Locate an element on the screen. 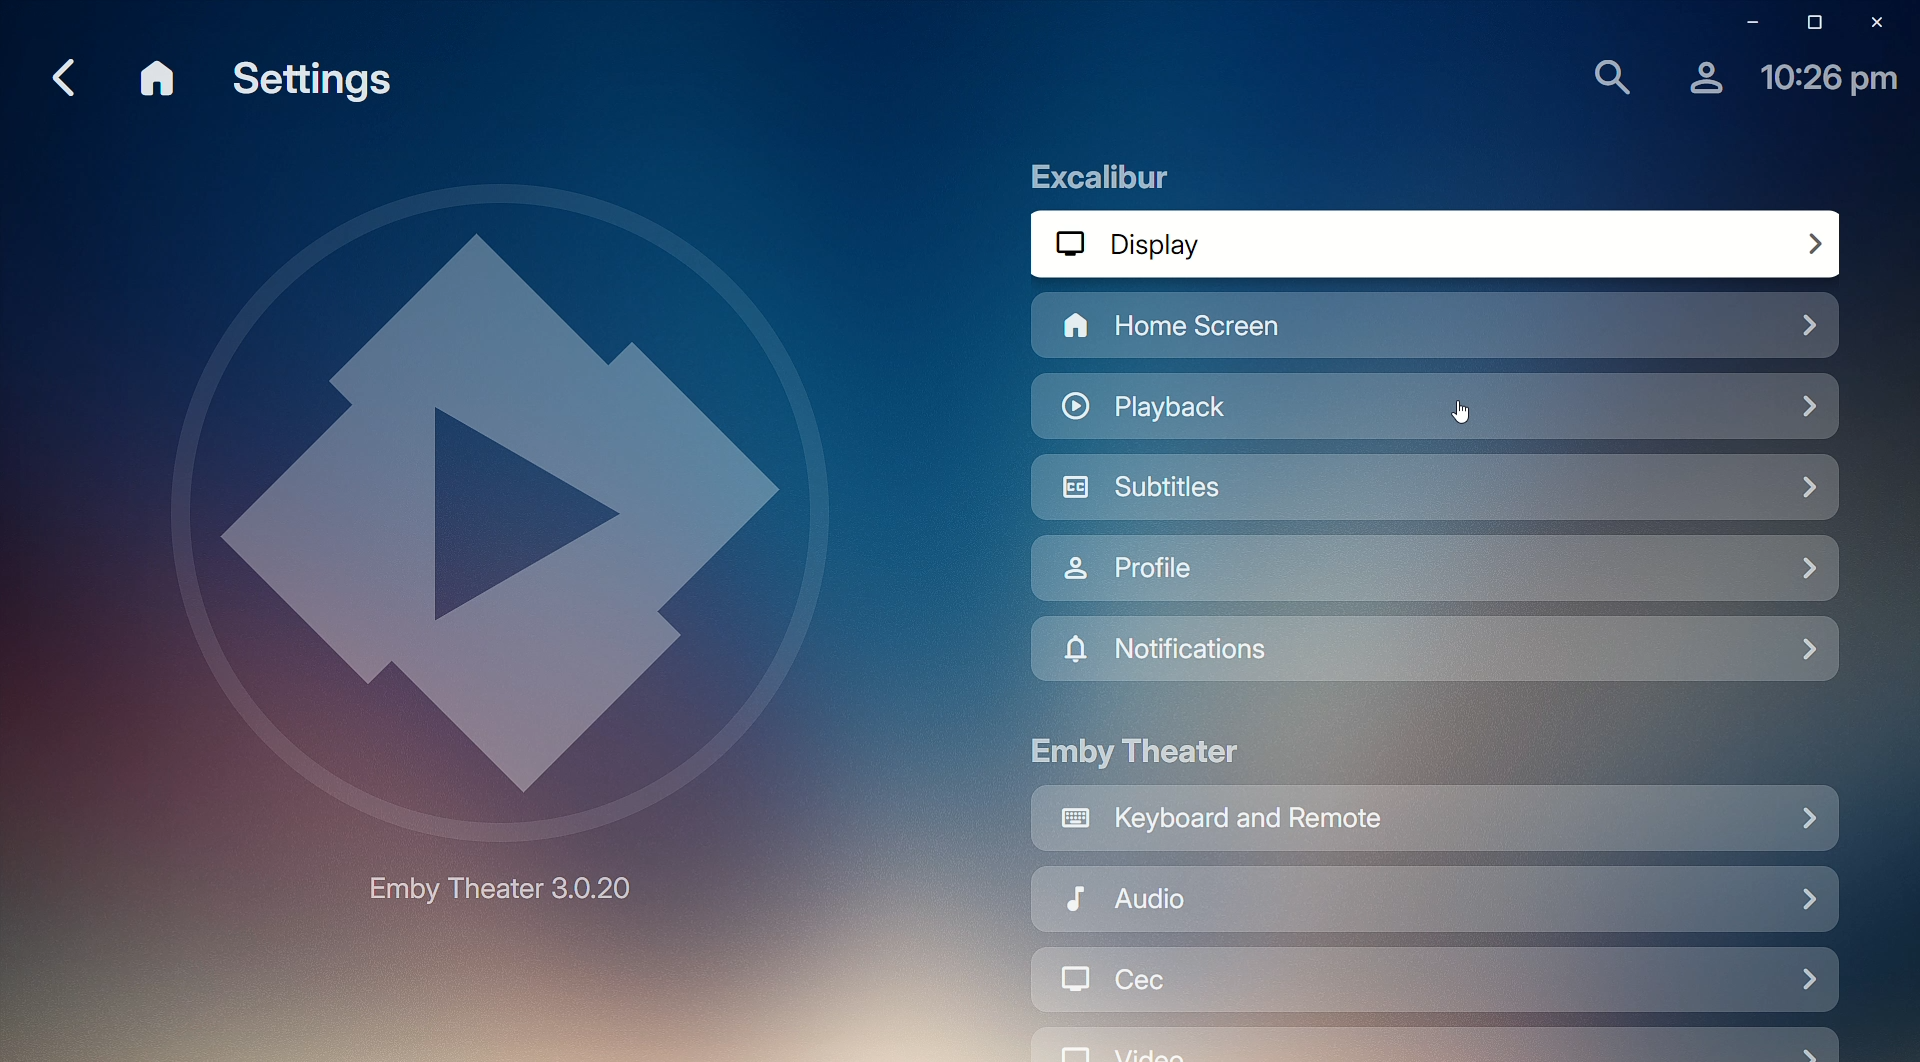 The height and width of the screenshot is (1062, 1920). Restore is located at coordinates (1810, 22).